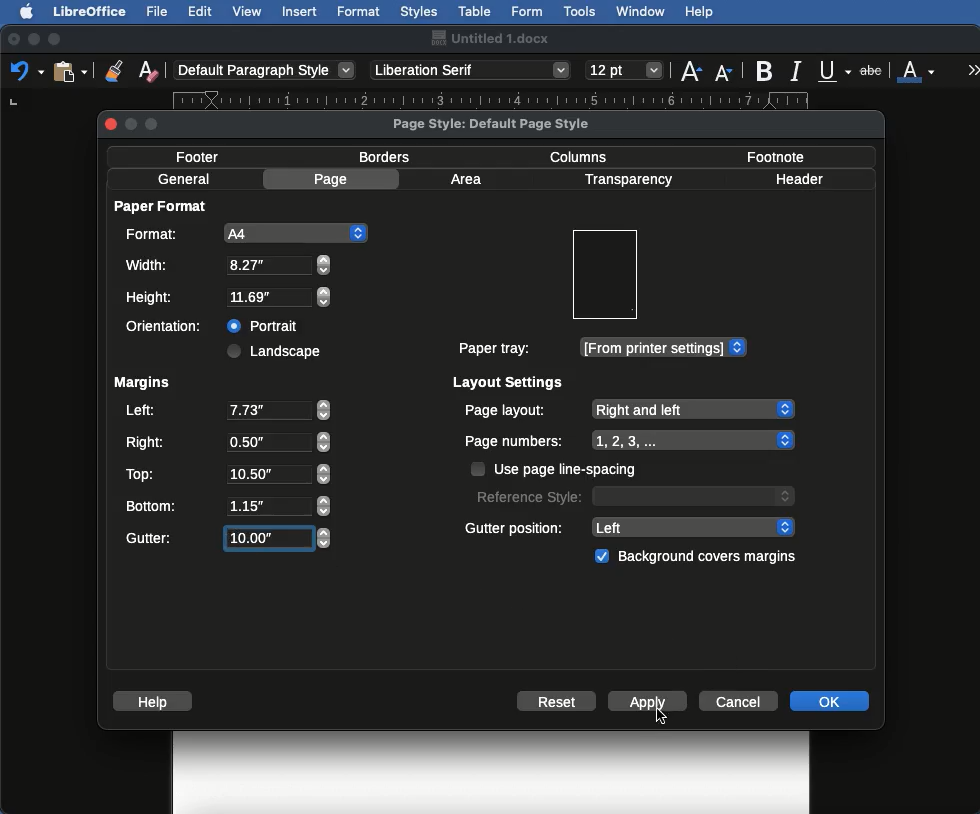 The height and width of the screenshot is (814, 980). I want to click on Reference style, so click(633, 495).